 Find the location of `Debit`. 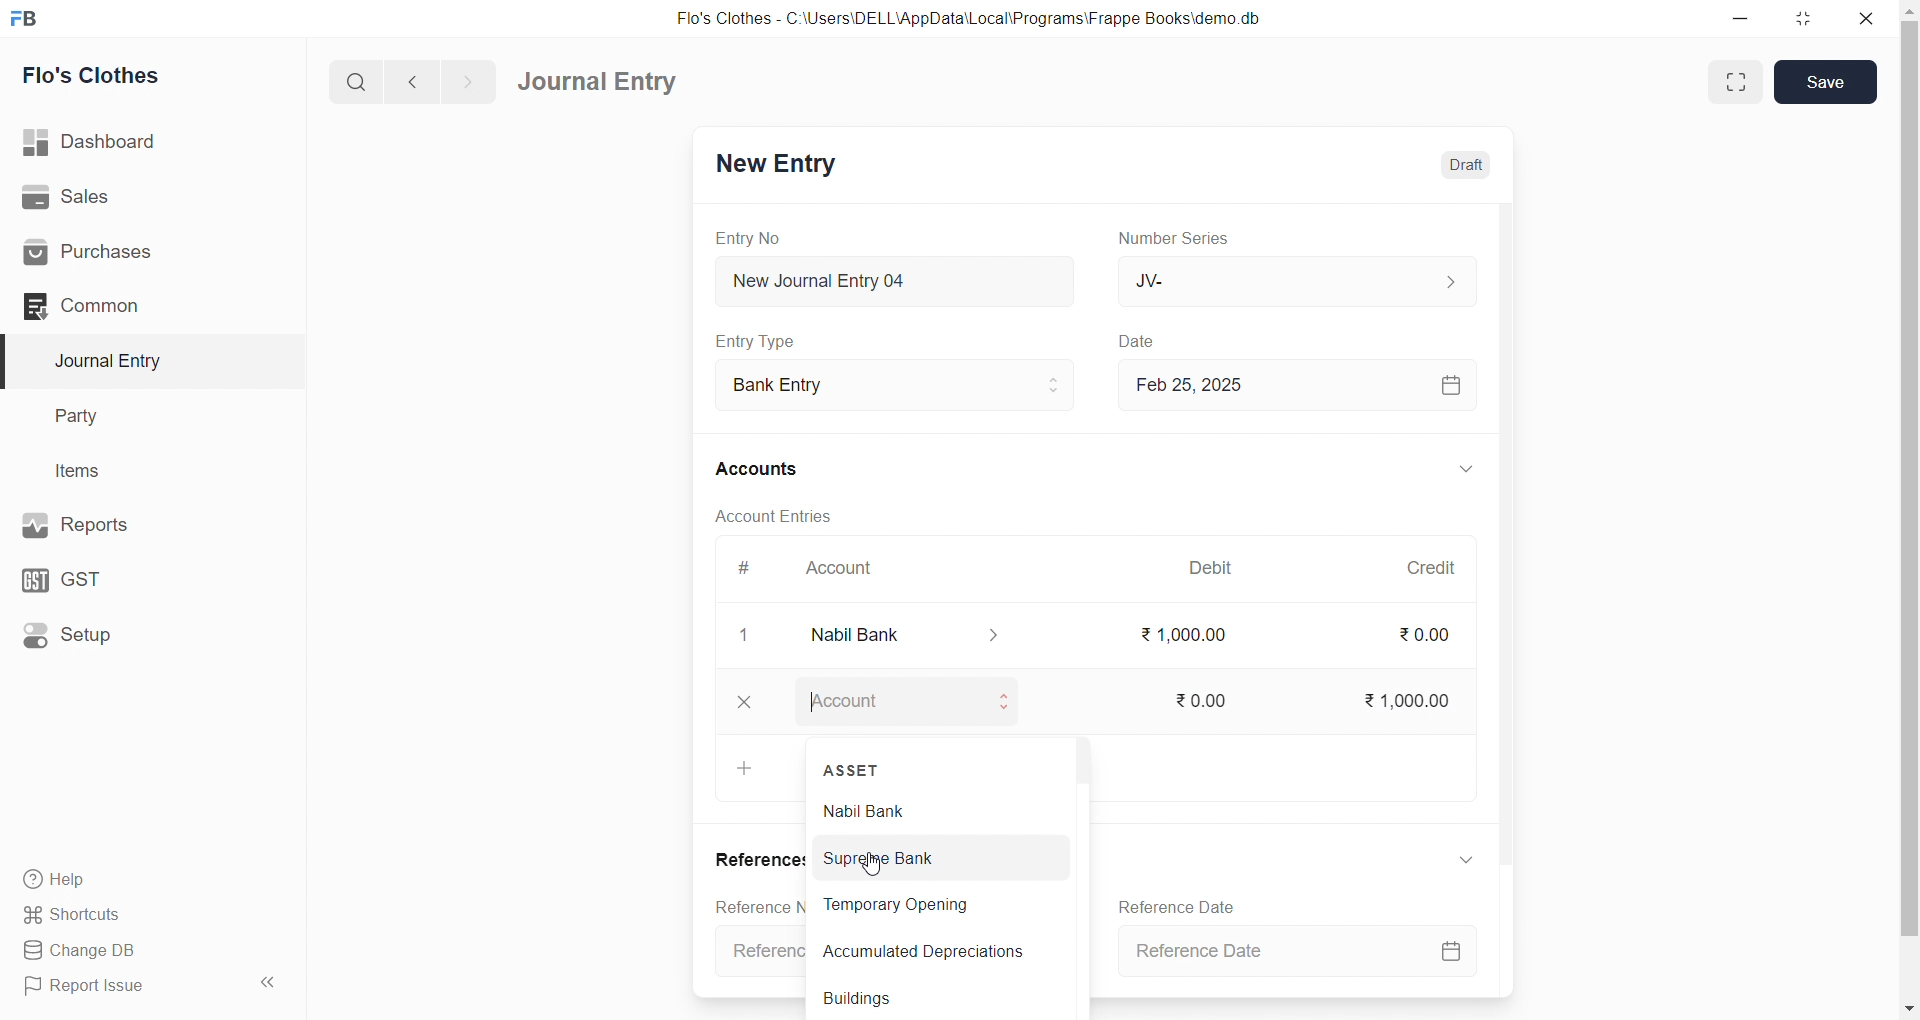

Debit is located at coordinates (1222, 570).